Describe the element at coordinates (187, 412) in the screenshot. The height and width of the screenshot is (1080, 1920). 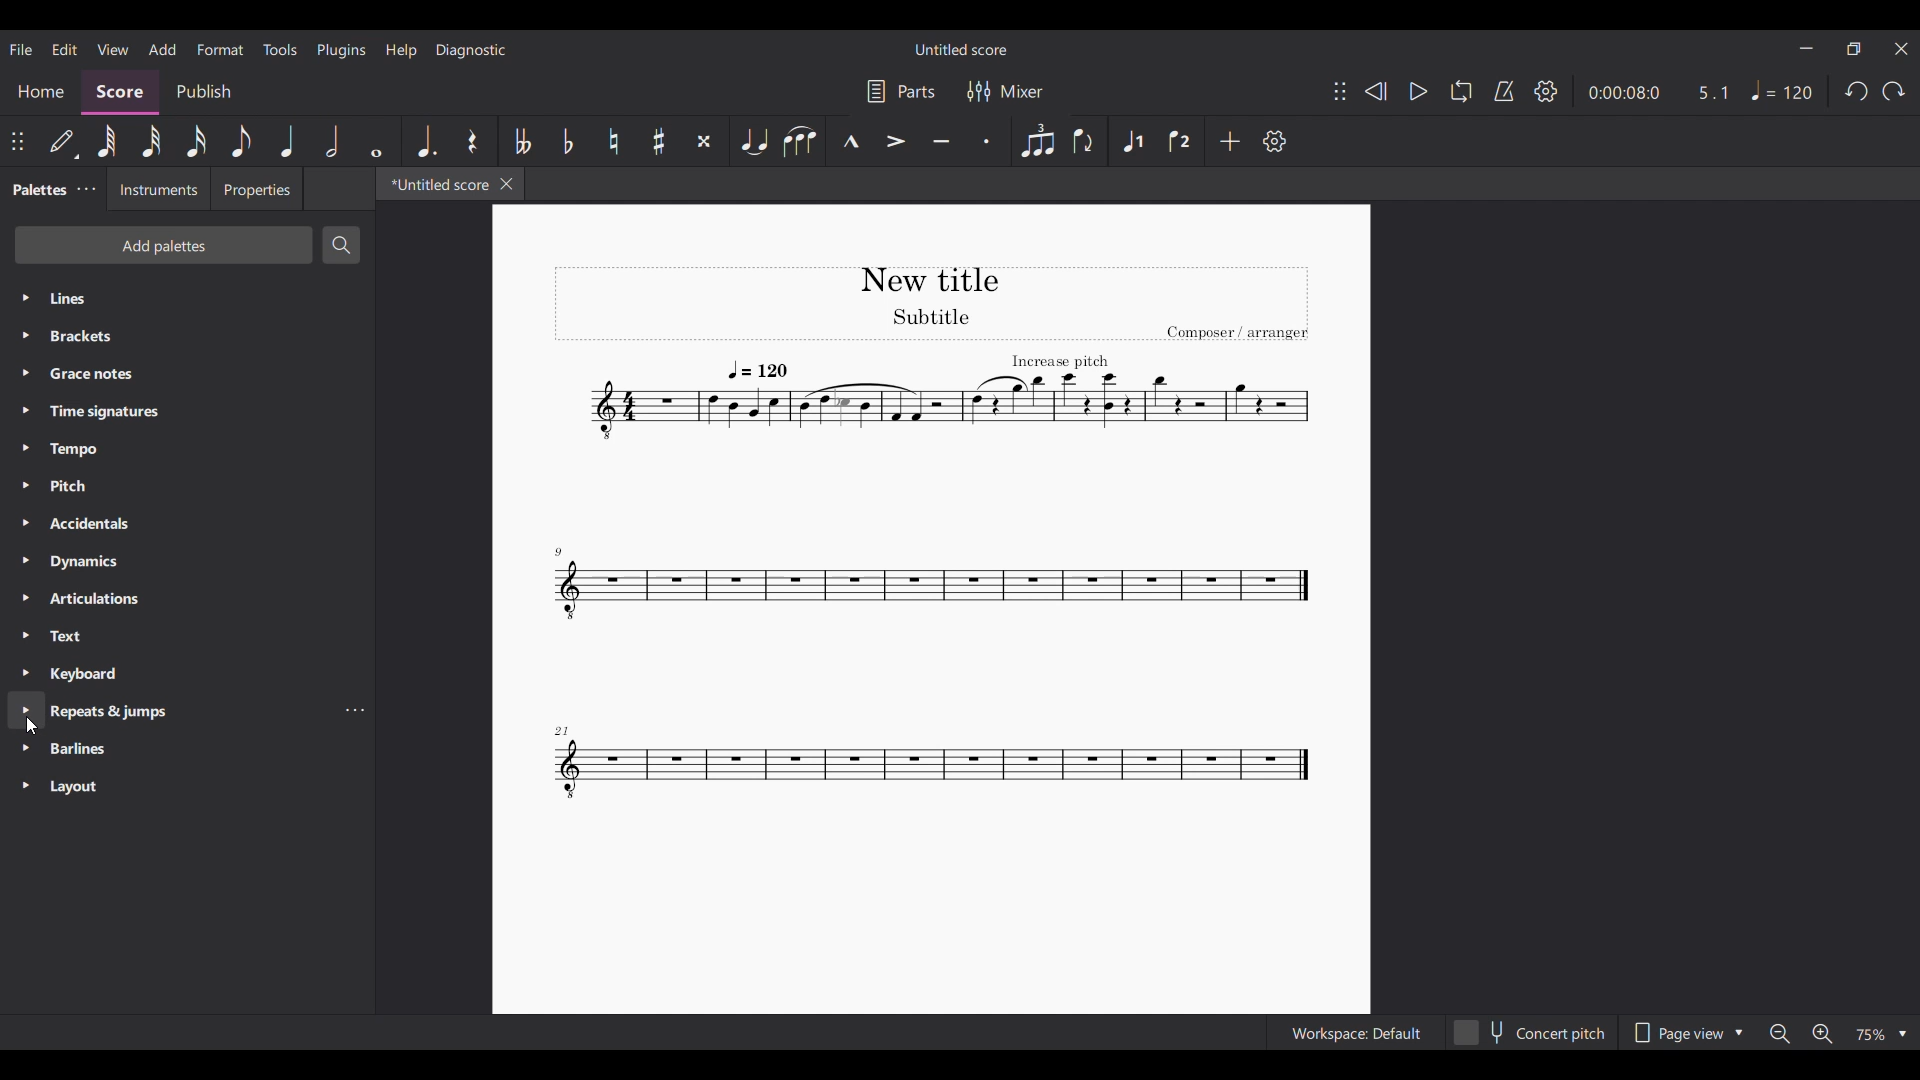
I see `Time signatures` at that location.